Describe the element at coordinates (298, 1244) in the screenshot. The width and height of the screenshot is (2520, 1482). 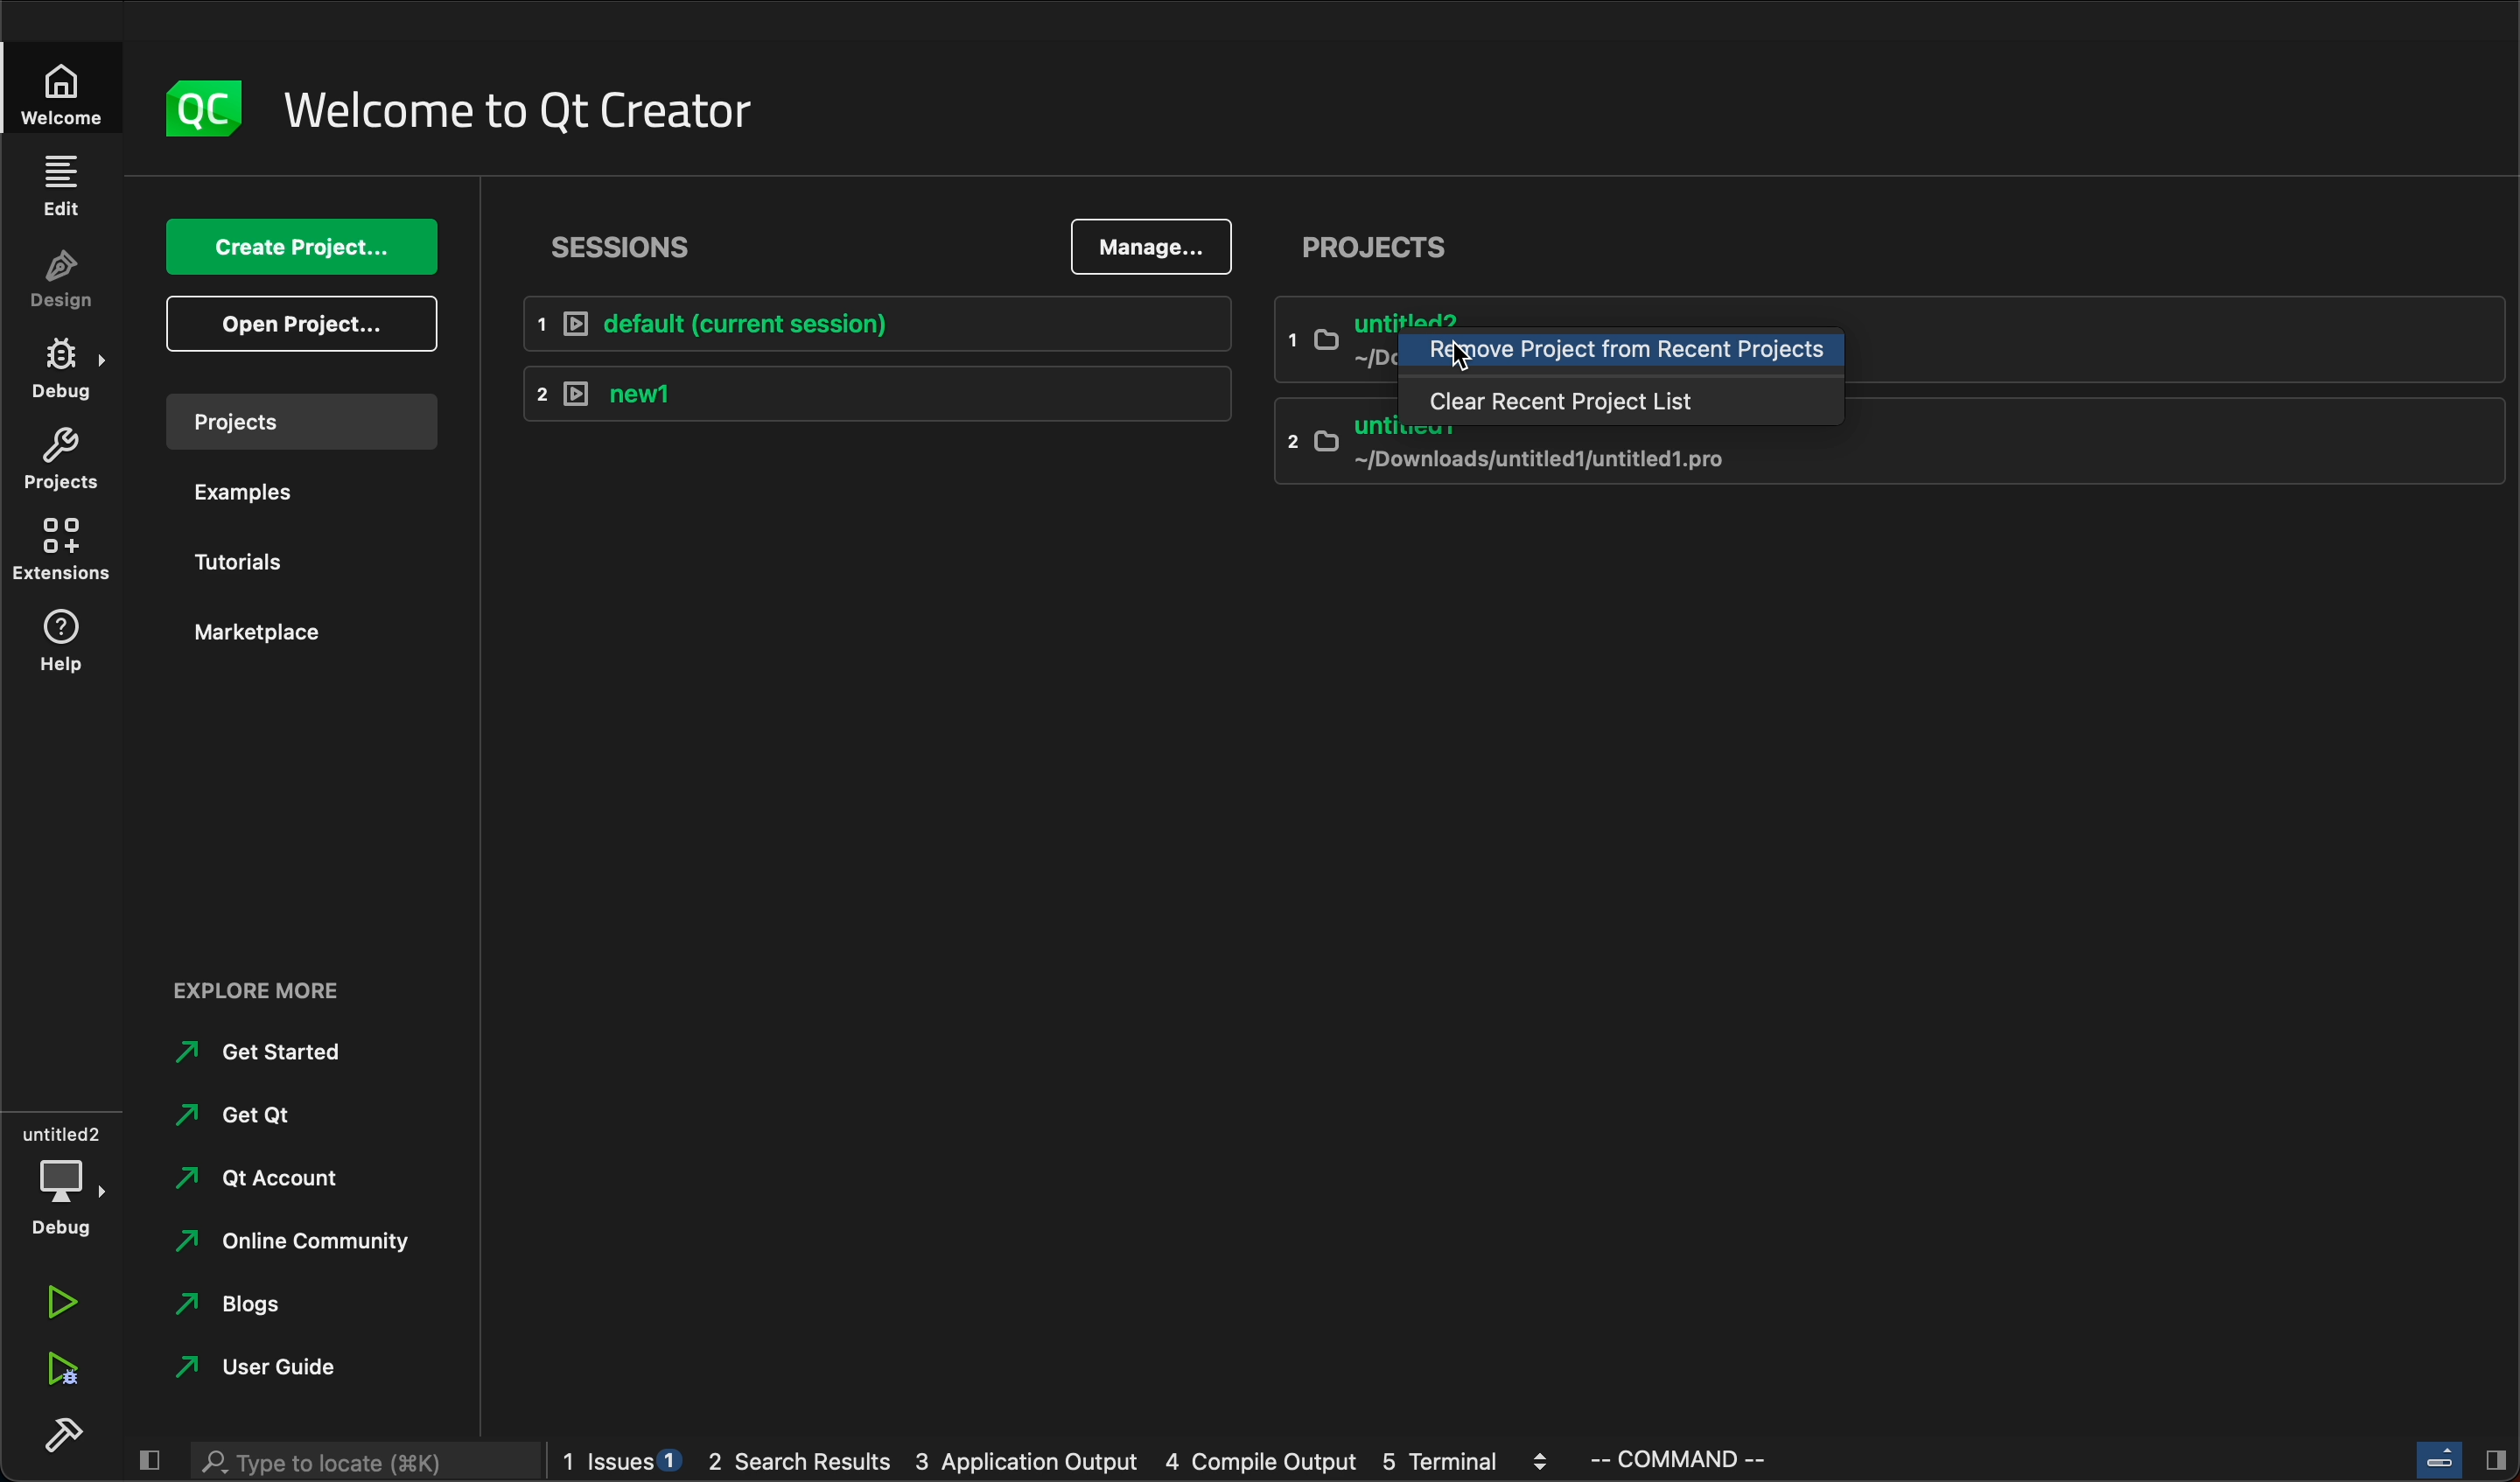
I see `online community` at that location.